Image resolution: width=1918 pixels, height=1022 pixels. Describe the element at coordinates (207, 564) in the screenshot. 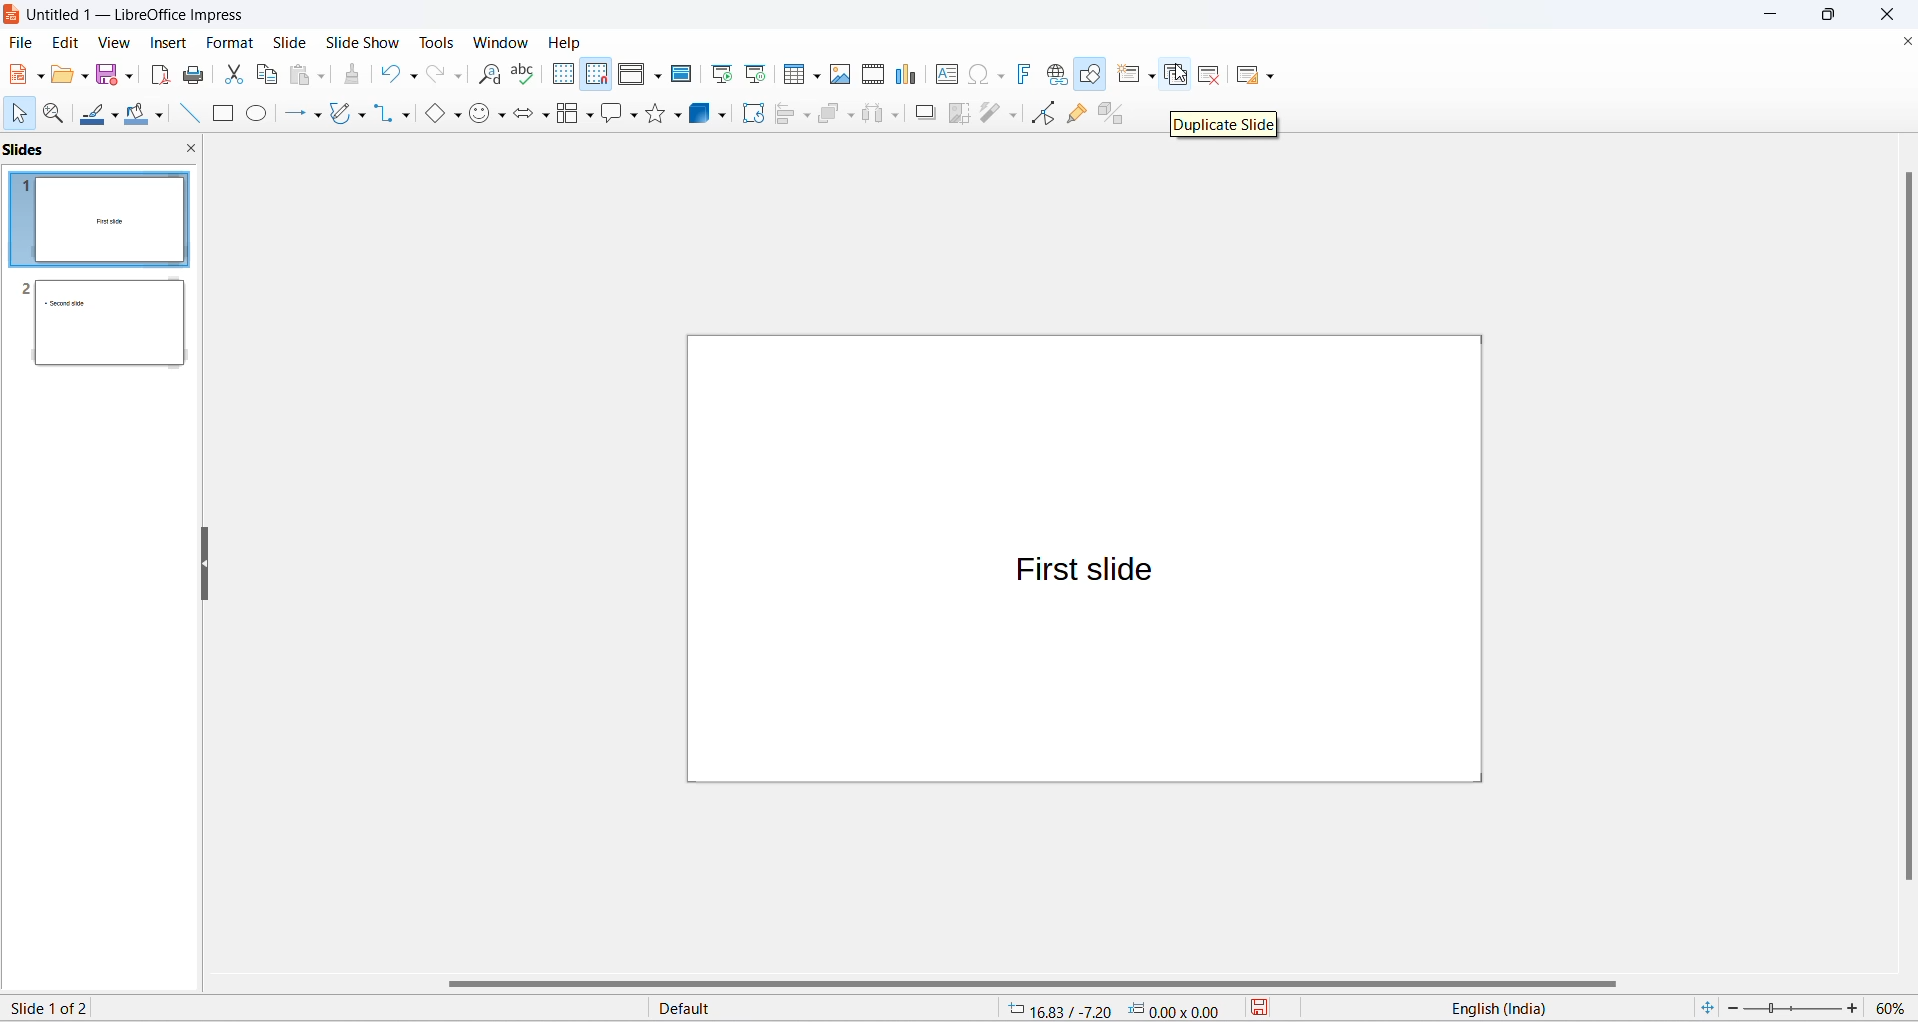

I see `resize` at that location.